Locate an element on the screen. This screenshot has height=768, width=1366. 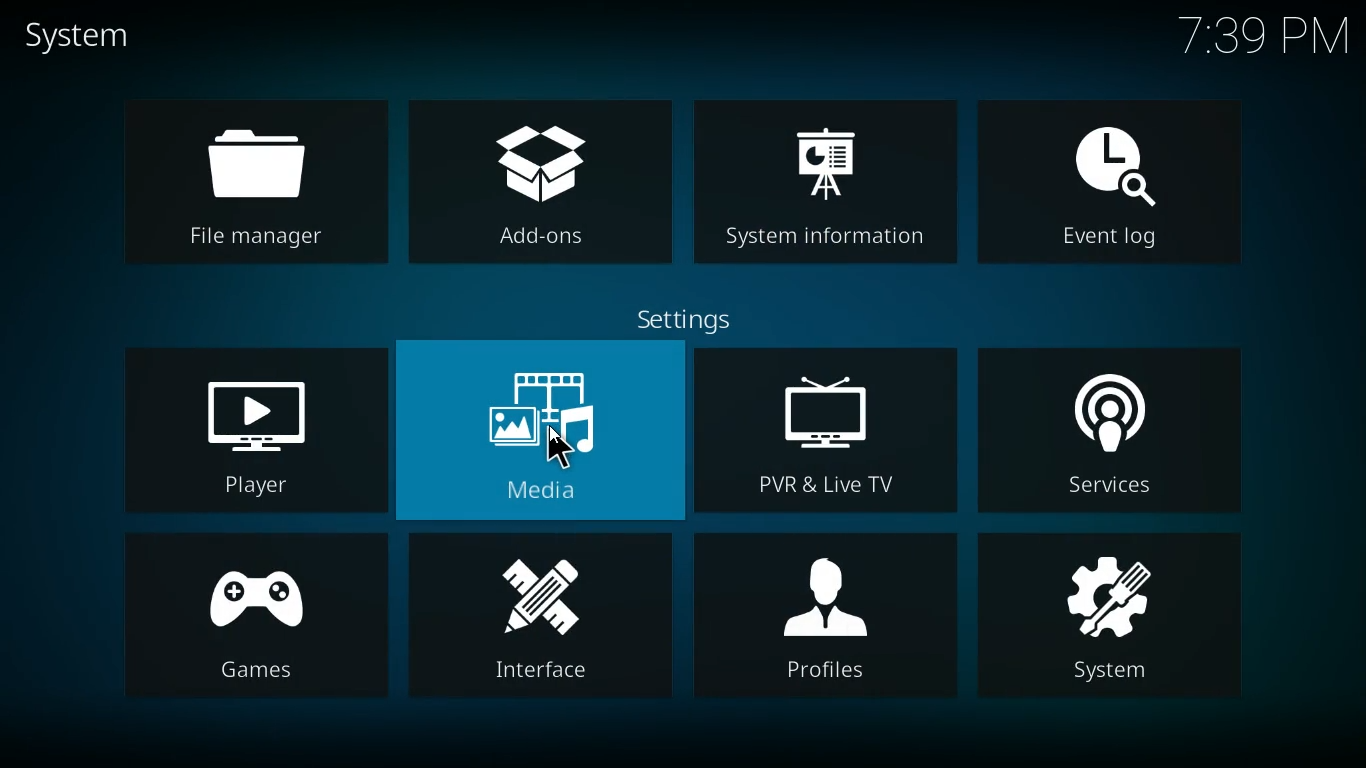
pvr & live tv is located at coordinates (826, 433).